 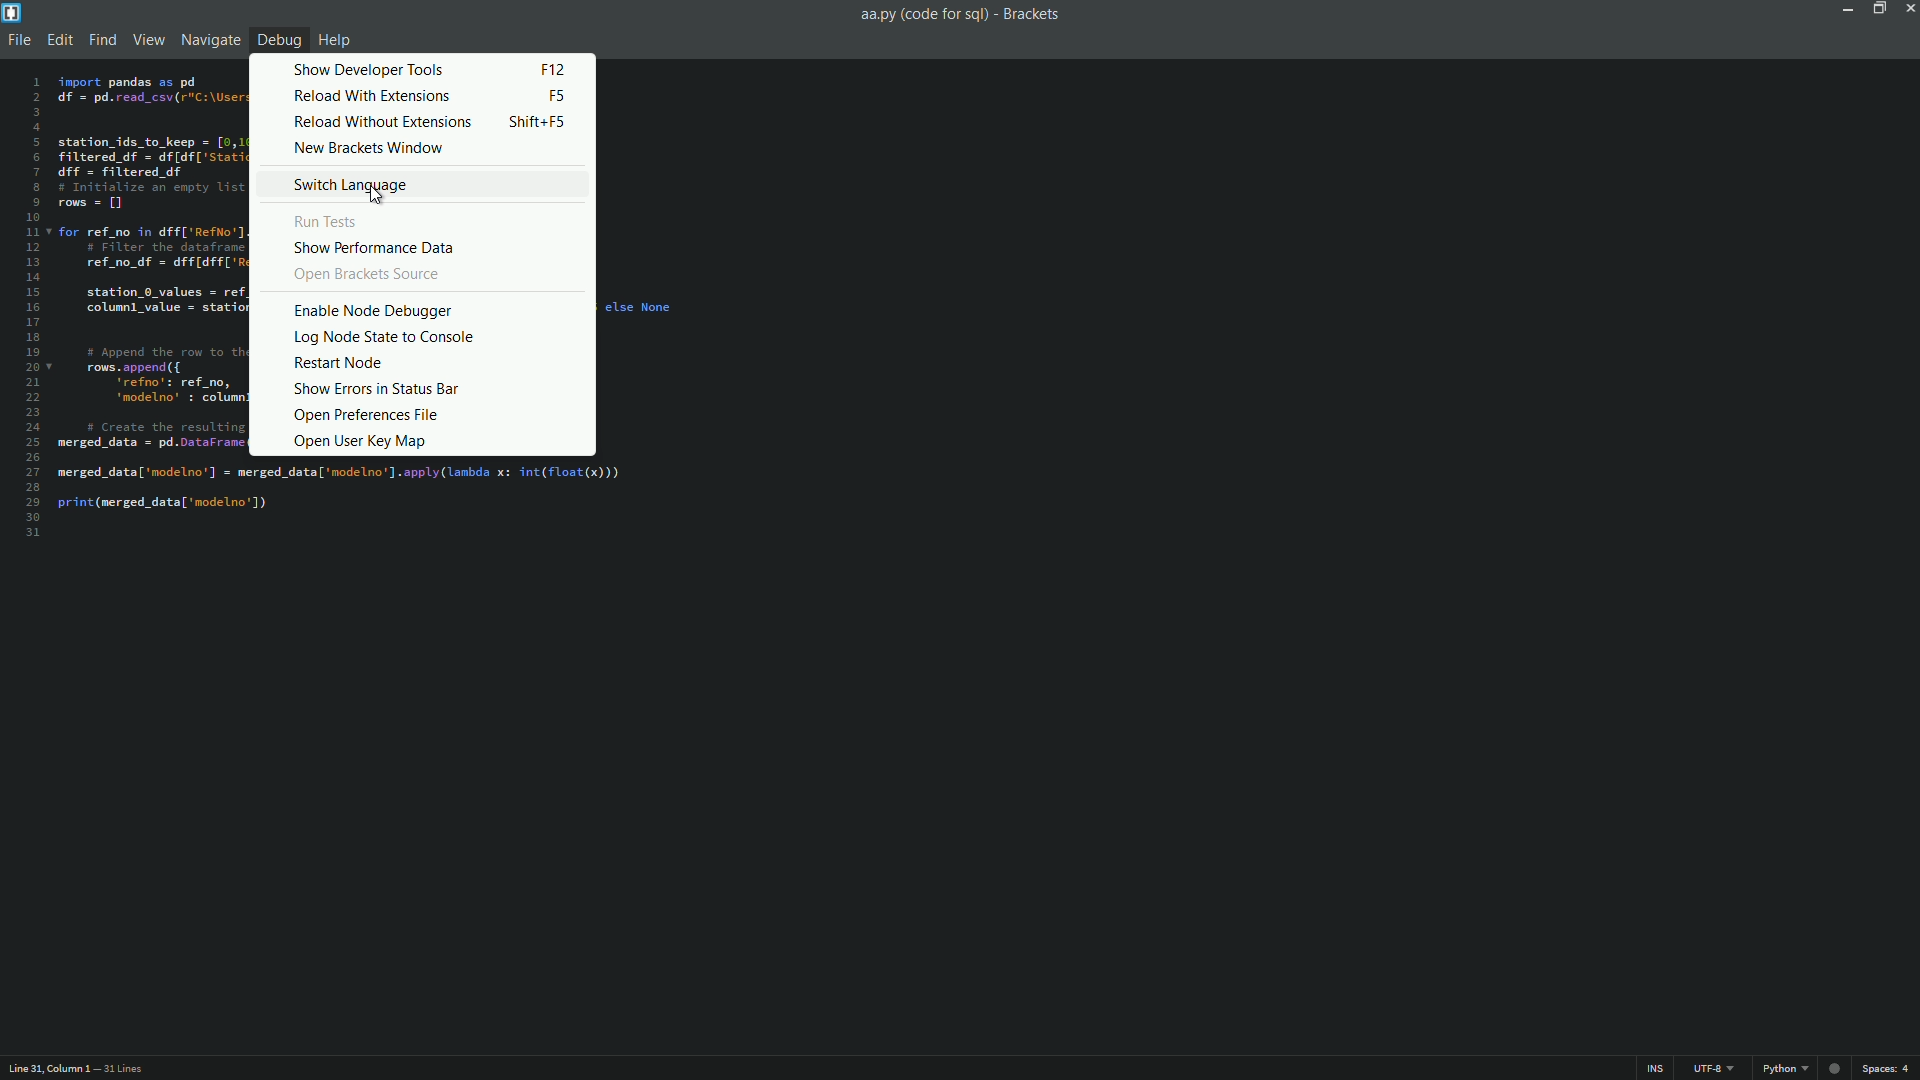 What do you see at coordinates (207, 40) in the screenshot?
I see `navigate` at bounding box center [207, 40].